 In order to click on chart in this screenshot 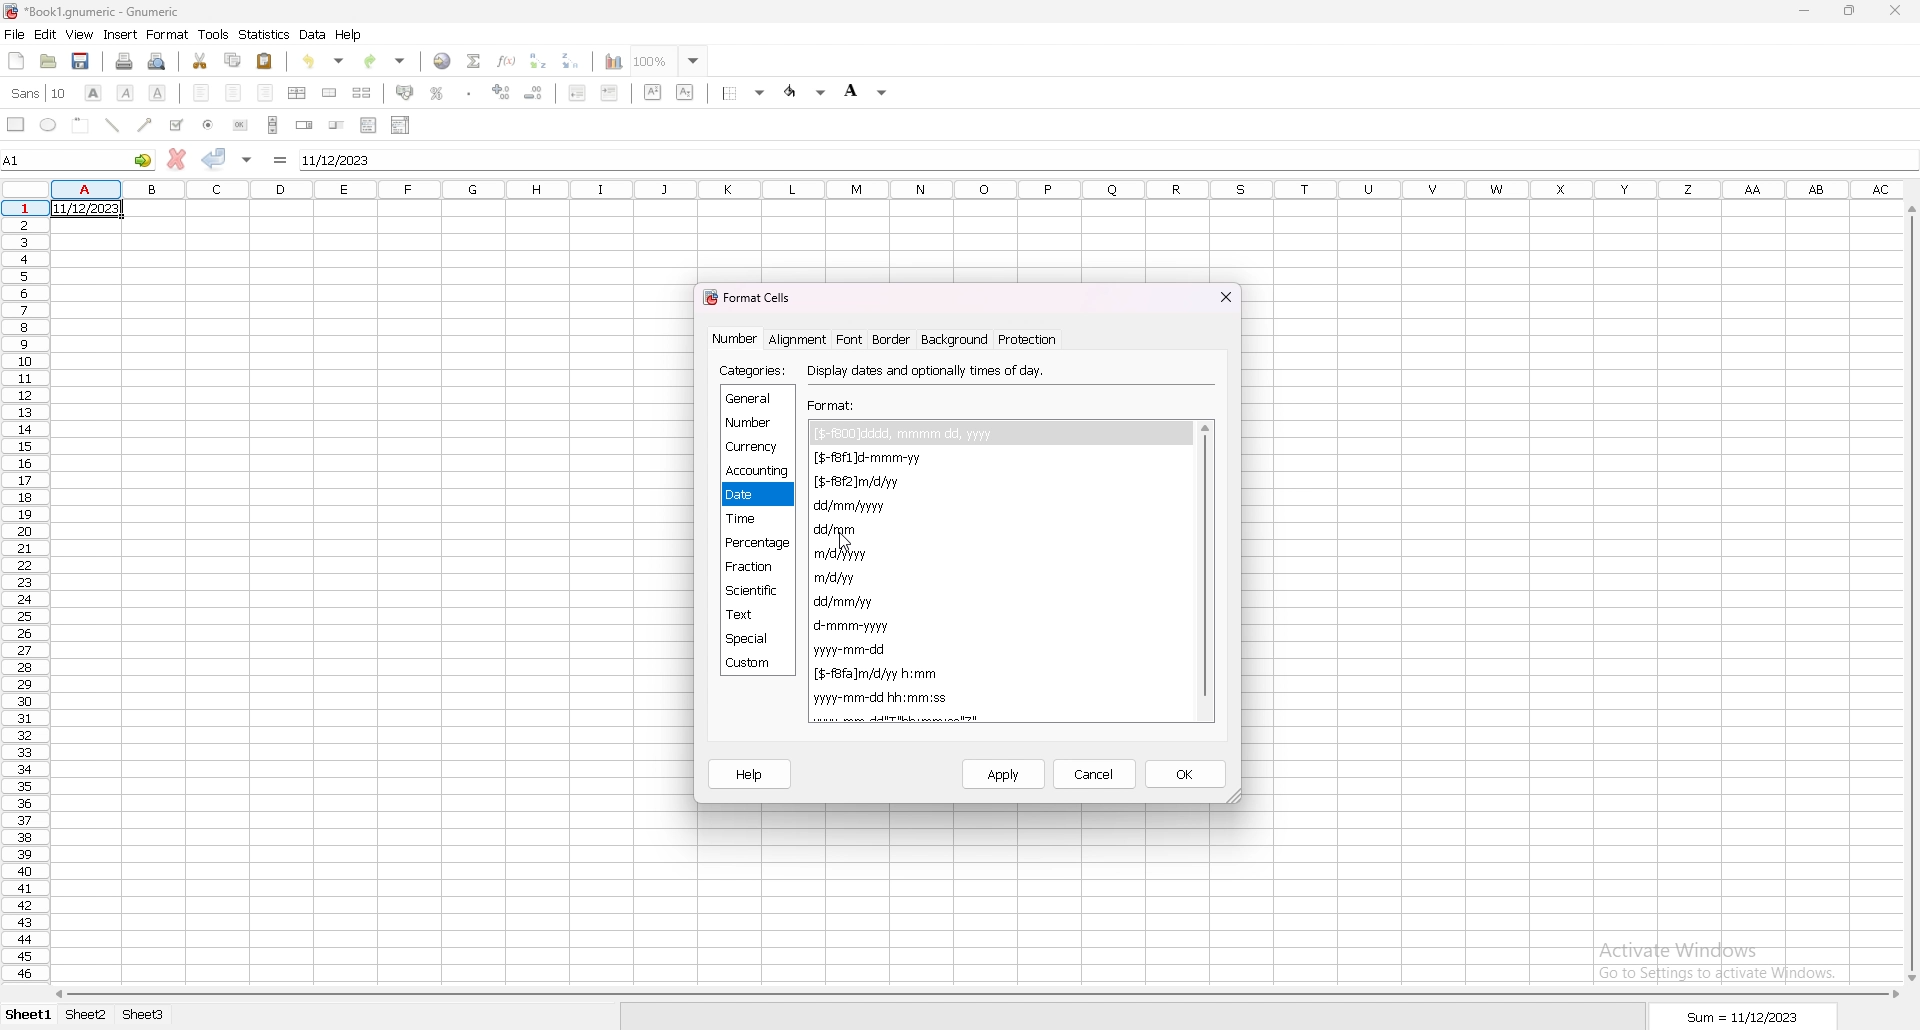, I will do `click(615, 62)`.